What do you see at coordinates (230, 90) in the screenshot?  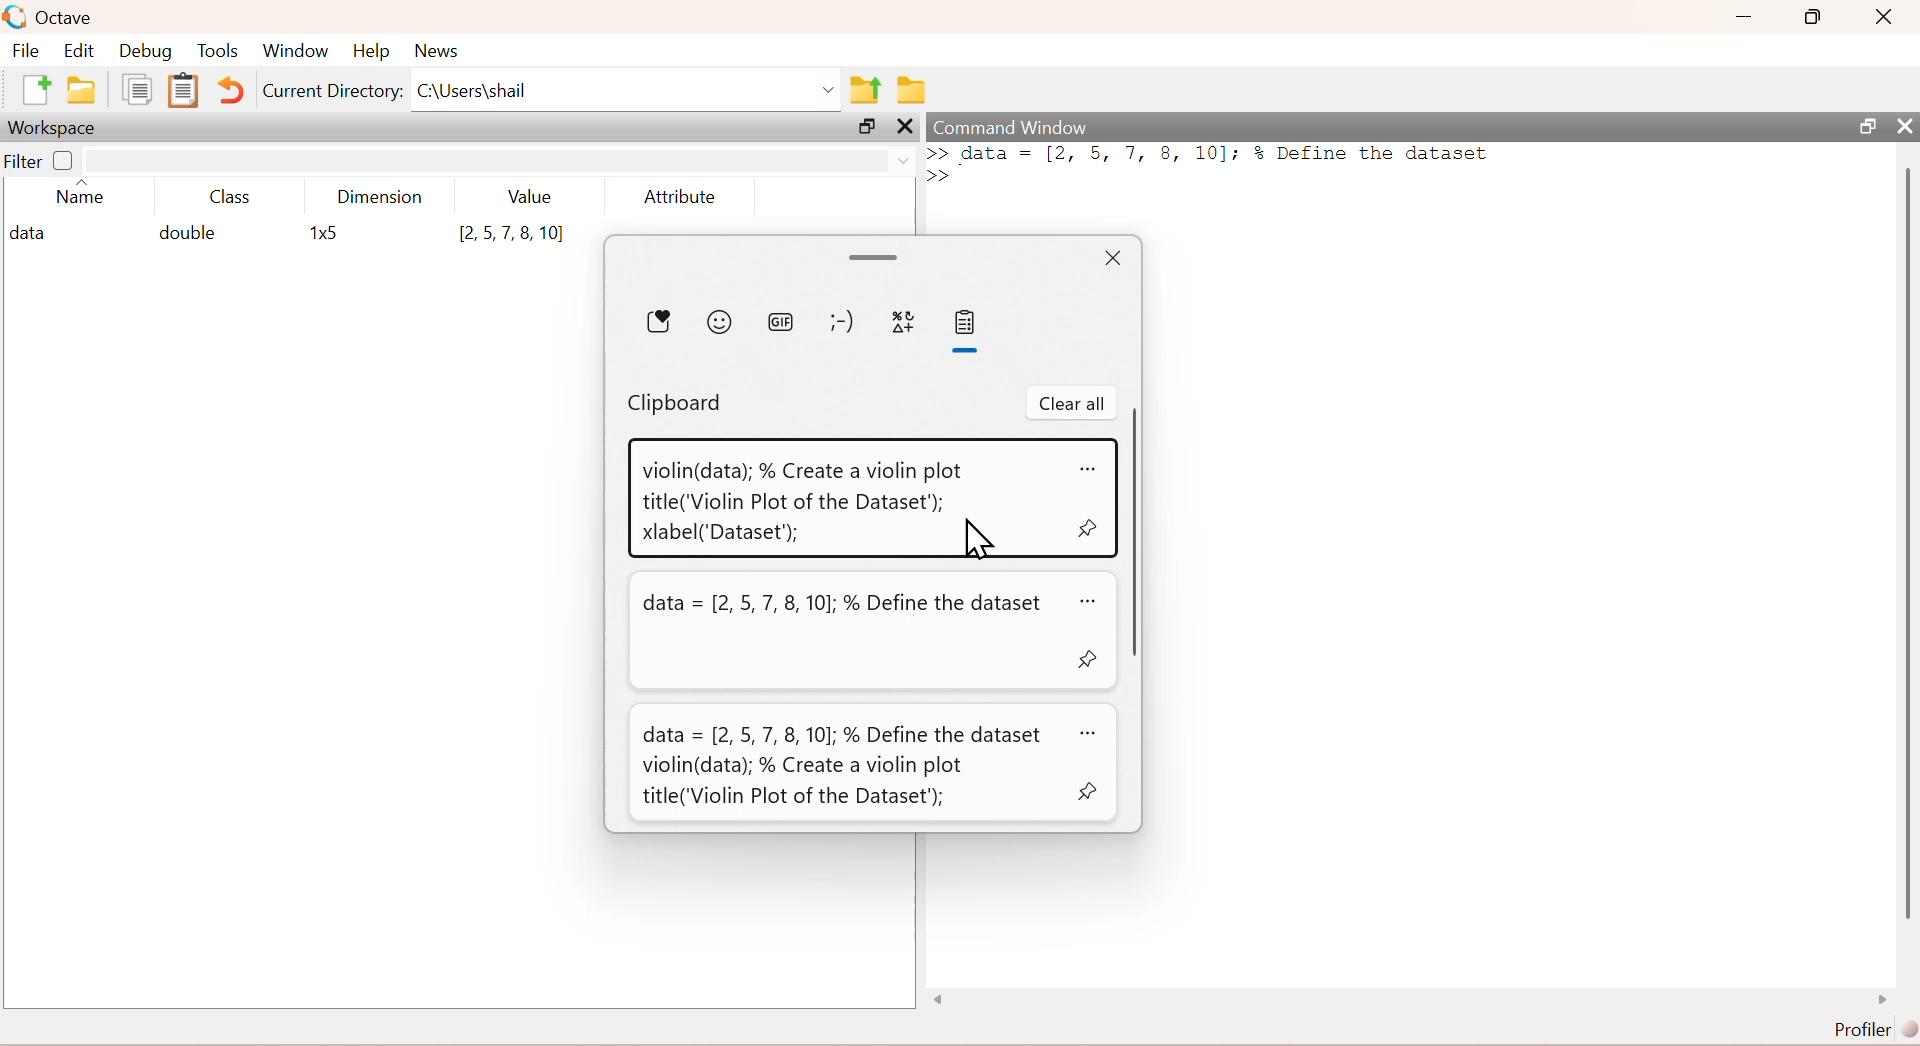 I see `Undo ` at bounding box center [230, 90].